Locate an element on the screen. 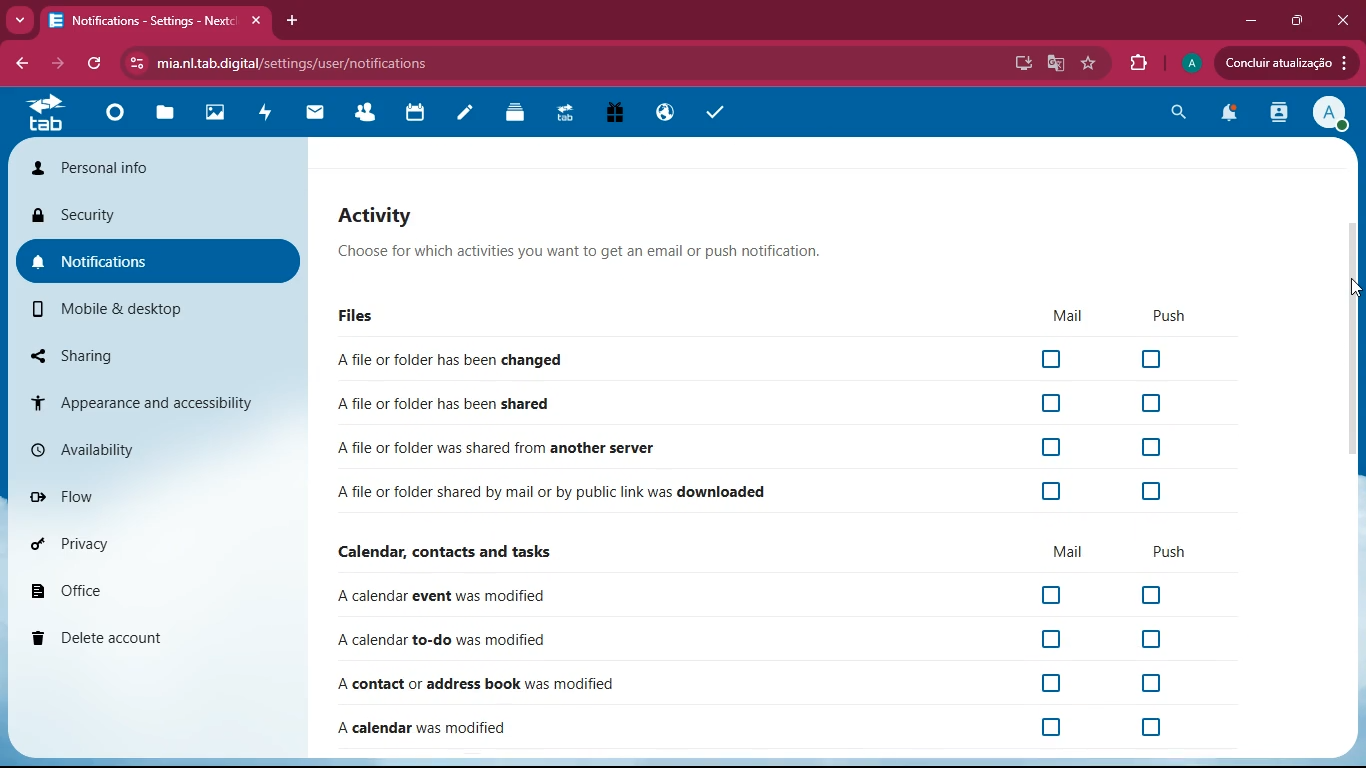 Image resolution: width=1366 pixels, height=768 pixels. security is located at coordinates (160, 217).